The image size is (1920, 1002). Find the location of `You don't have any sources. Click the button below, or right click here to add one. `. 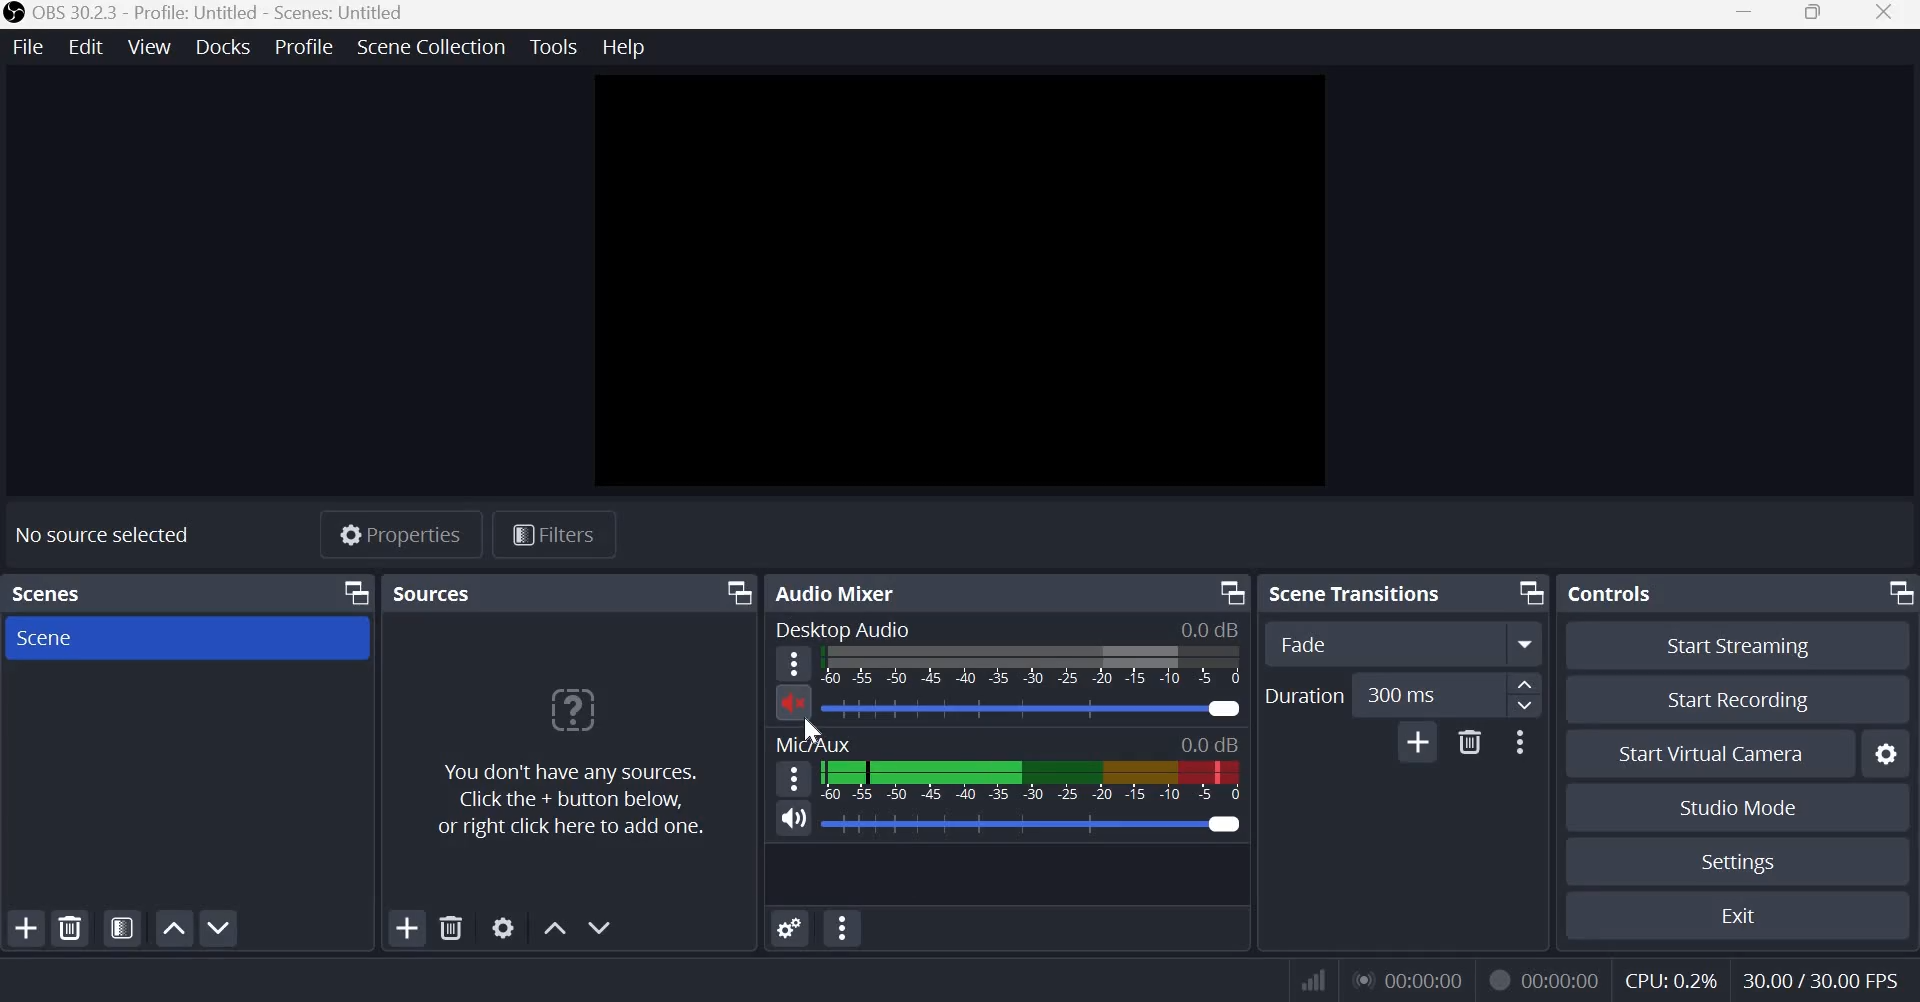

You don't have any sources. Click the button below, or right click here to add one.  is located at coordinates (569, 763).